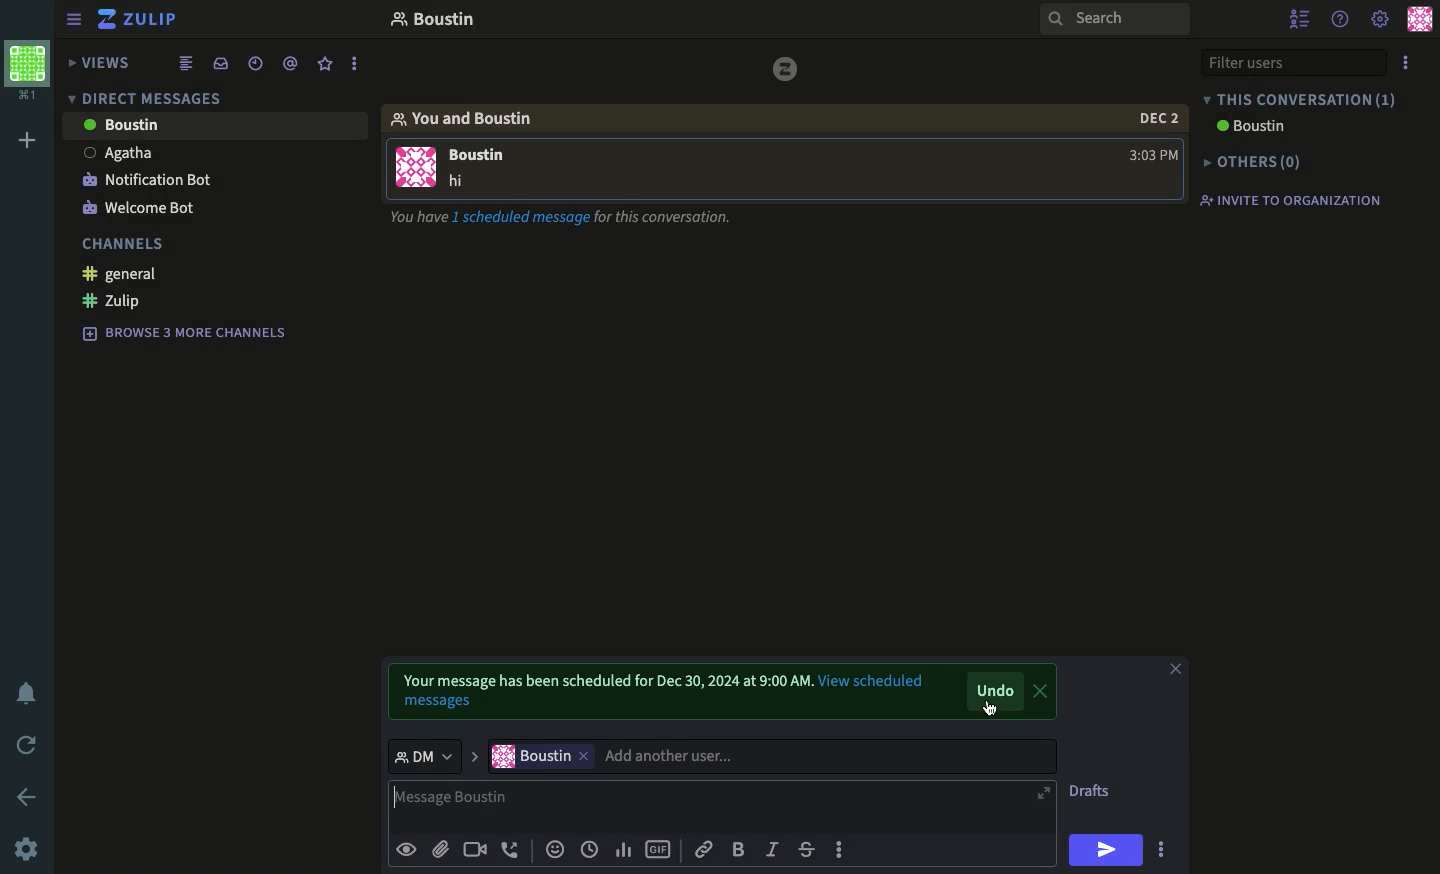 The image size is (1440, 874). I want to click on undo, so click(996, 692).